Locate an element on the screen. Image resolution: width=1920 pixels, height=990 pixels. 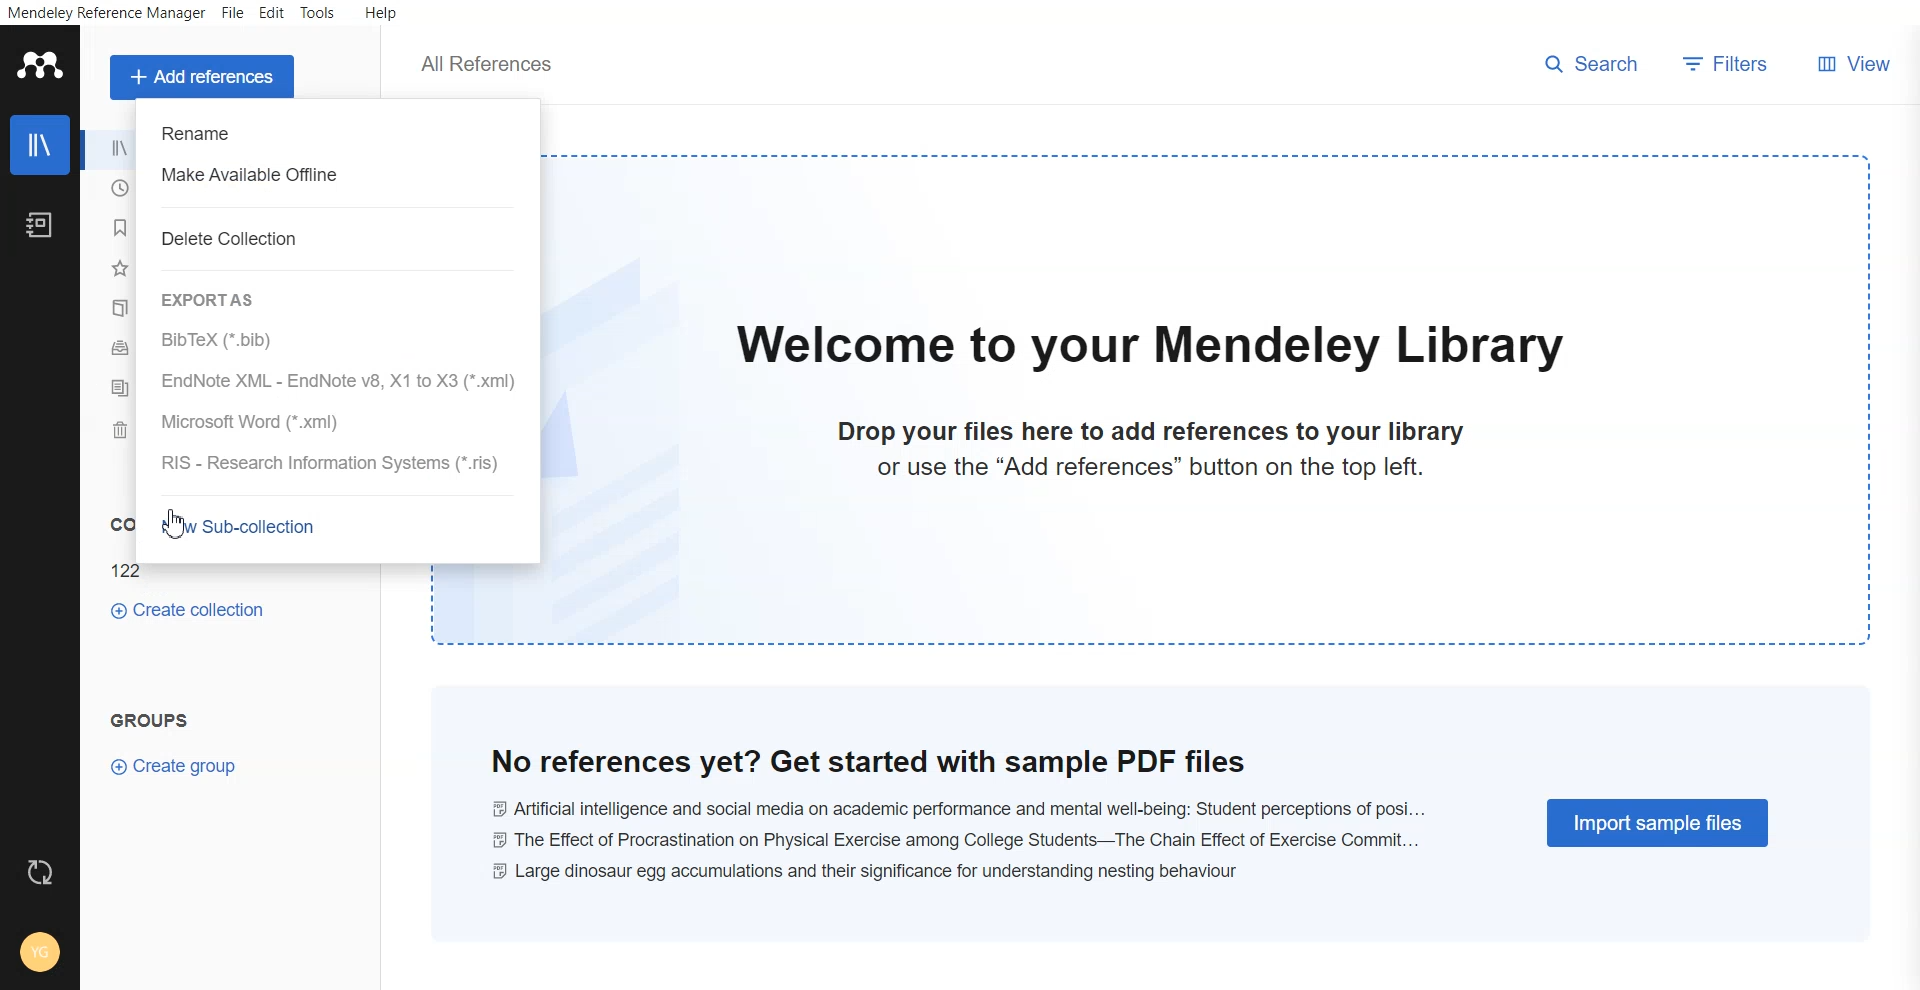
Create group is located at coordinates (179, 766).